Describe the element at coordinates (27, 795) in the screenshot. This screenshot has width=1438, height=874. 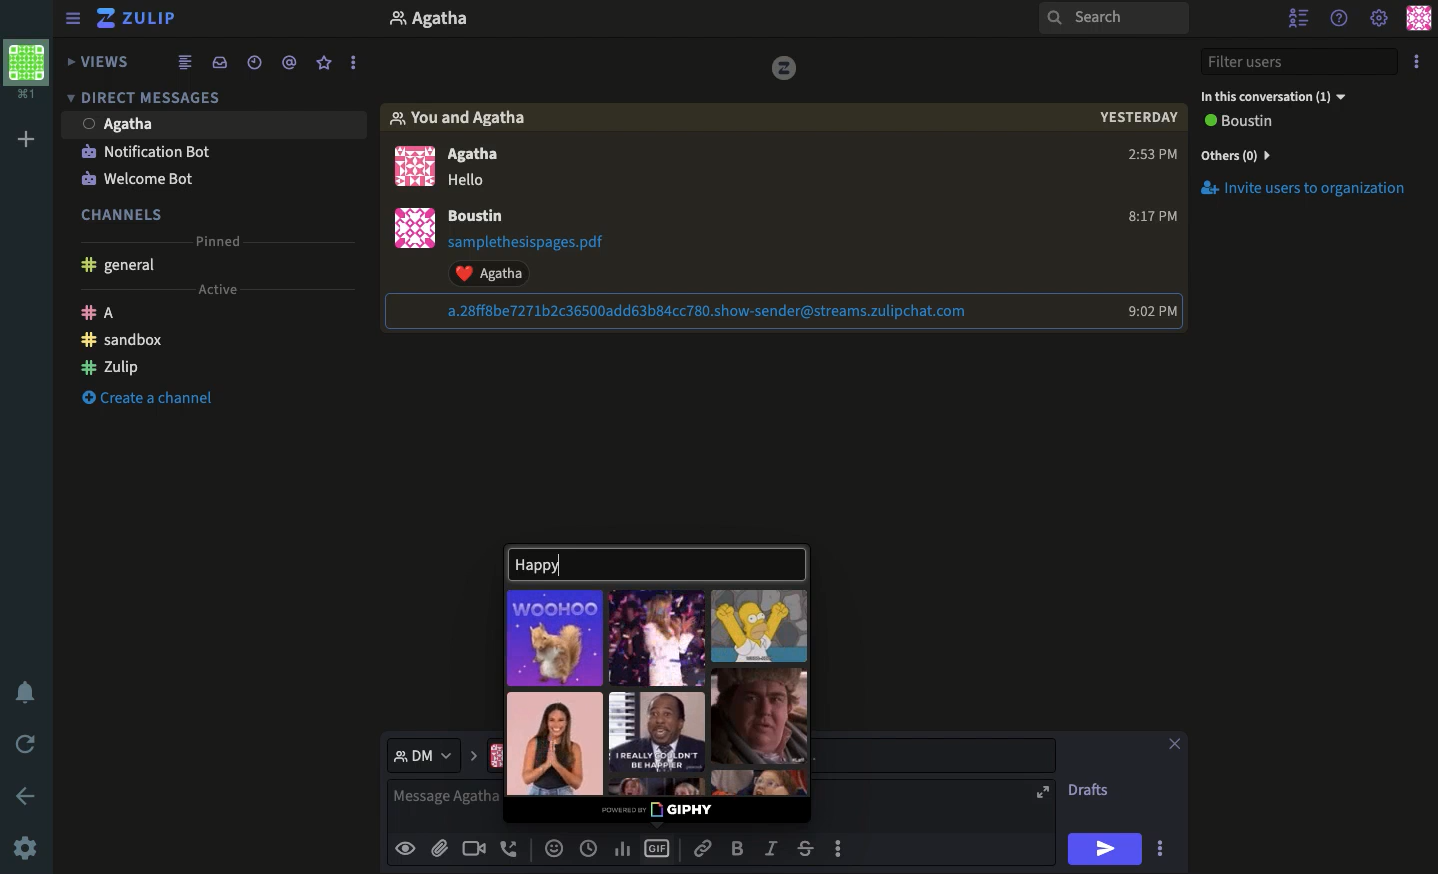
I see `Go back` at that location.